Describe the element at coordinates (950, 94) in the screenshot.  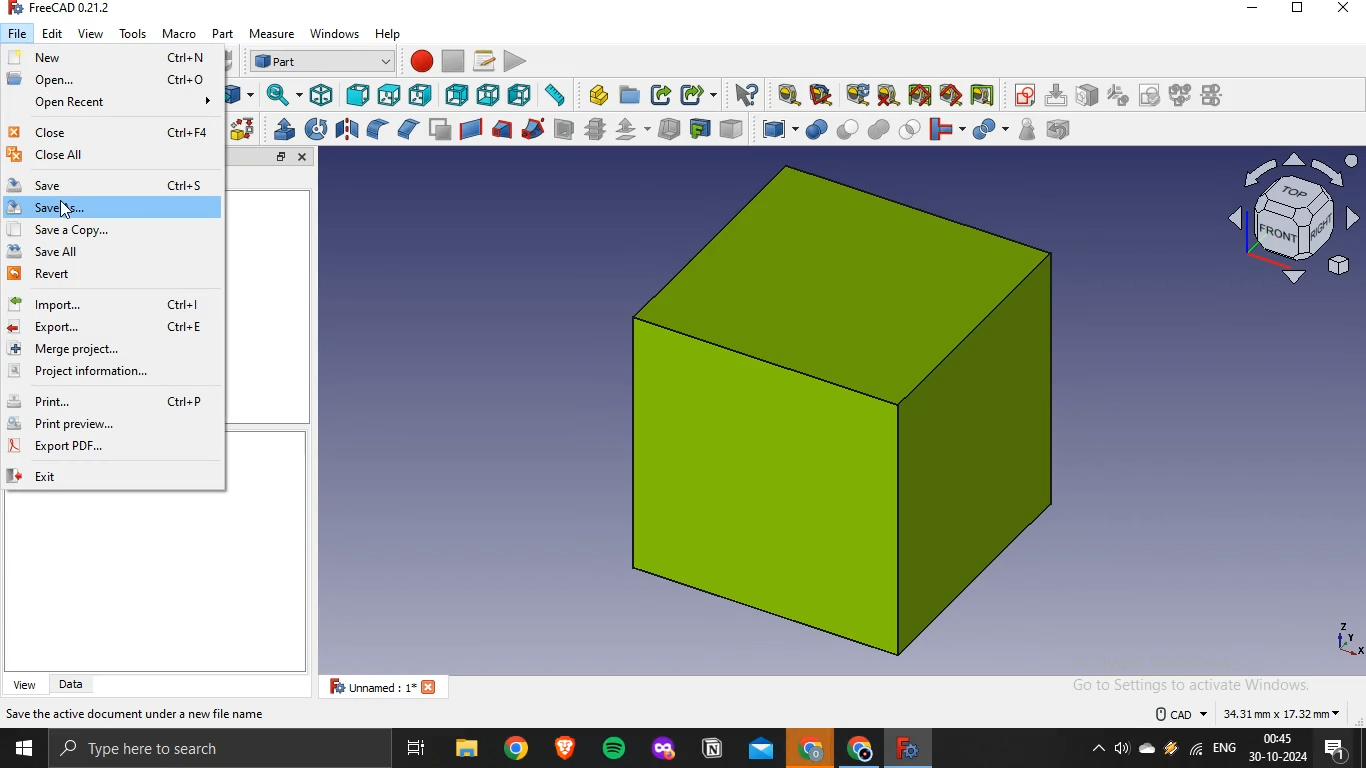
I see `toggle 3d` at that location.